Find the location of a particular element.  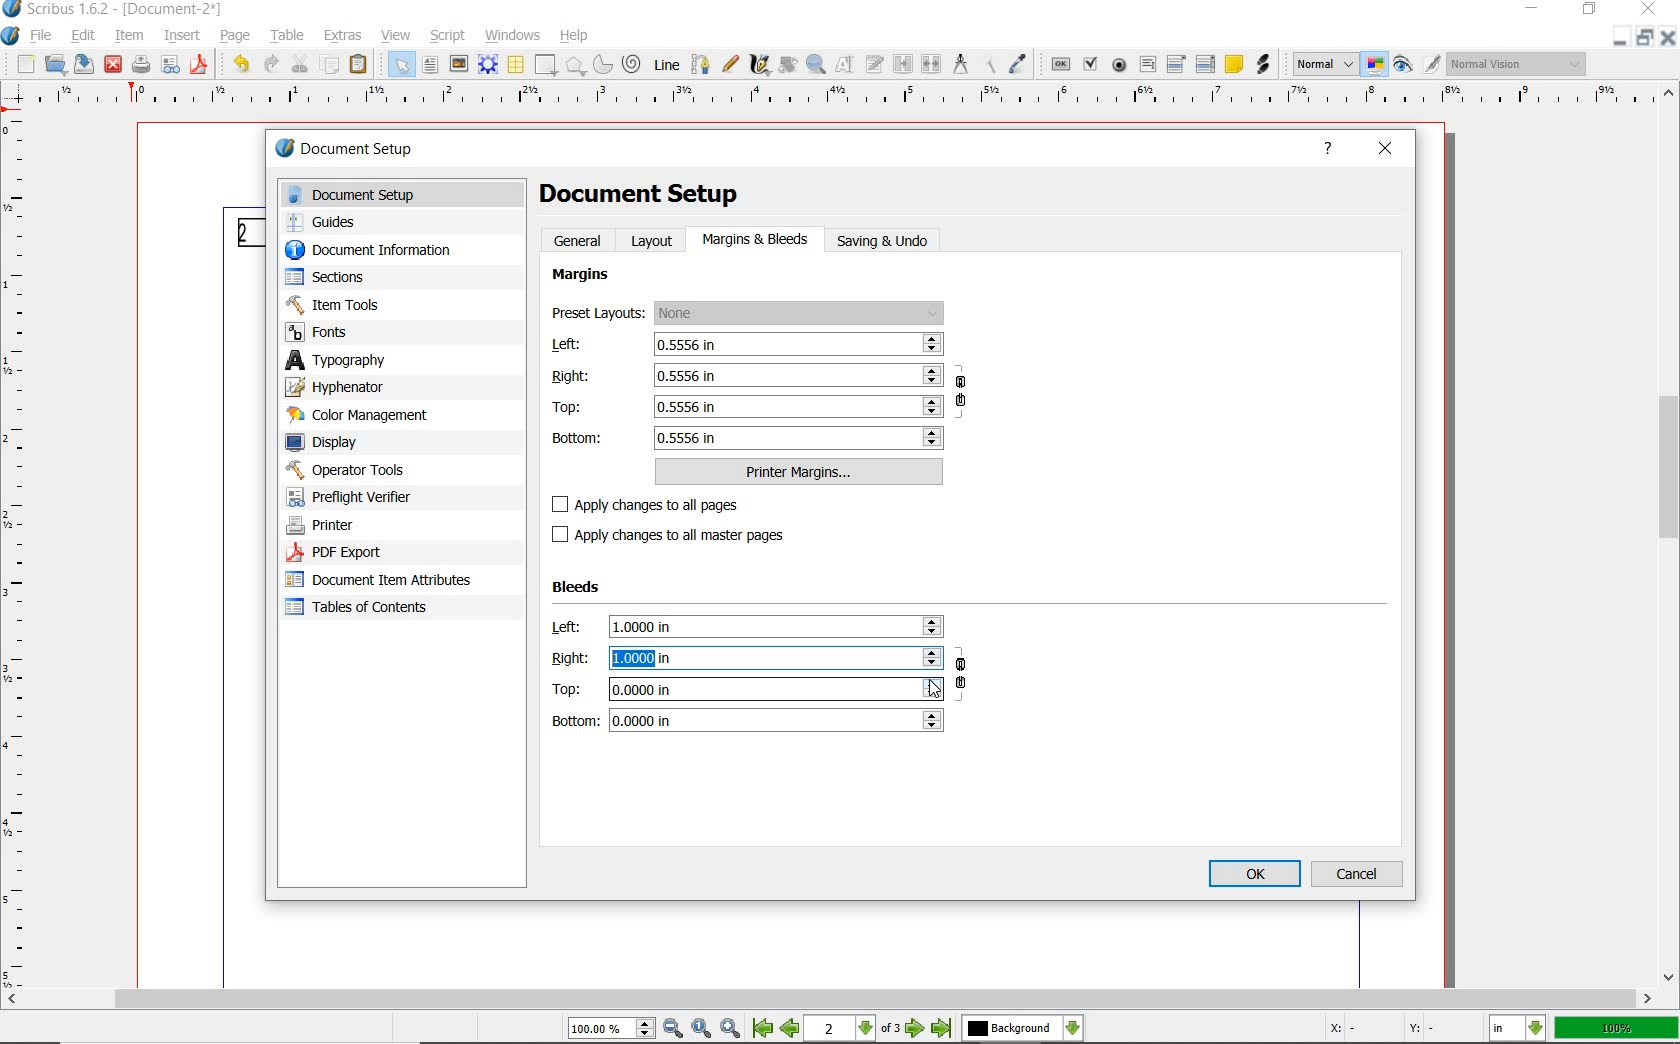

line is located at coordinates (668, 64).